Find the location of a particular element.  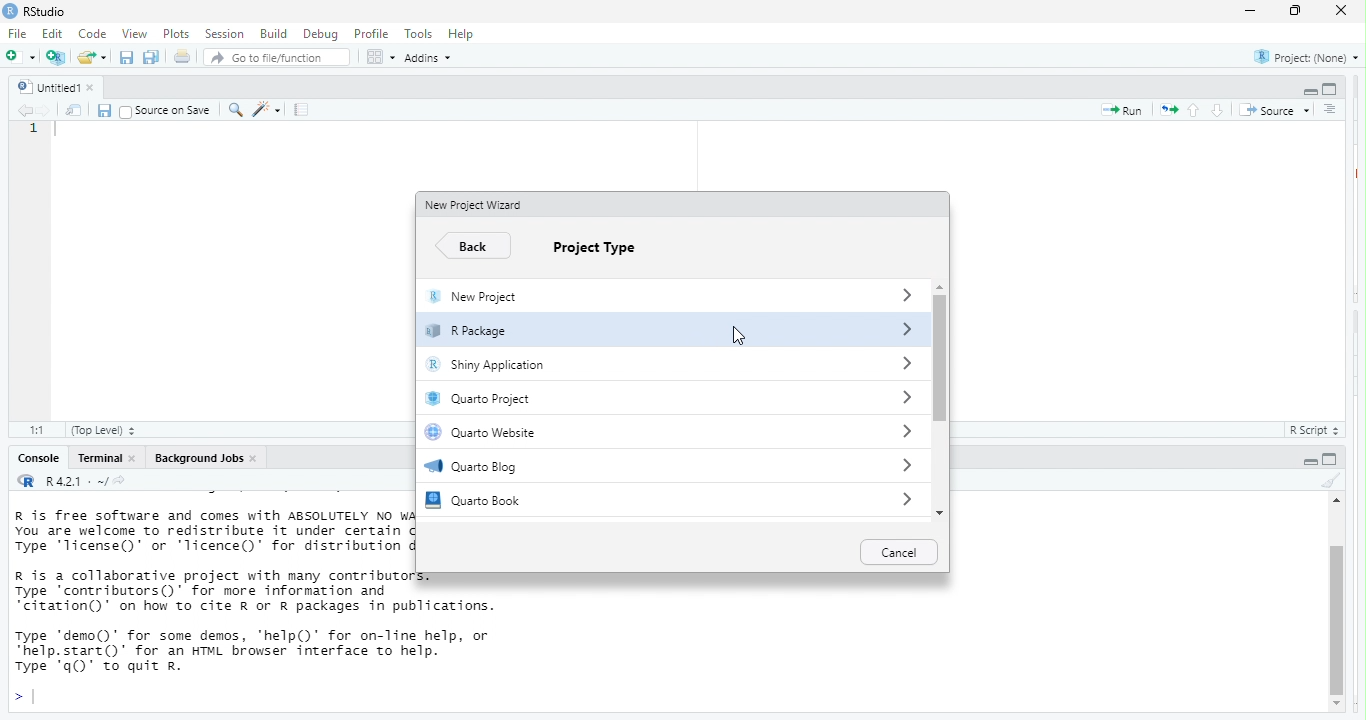

 R421: ~/ is located at coordinates (96, 481).